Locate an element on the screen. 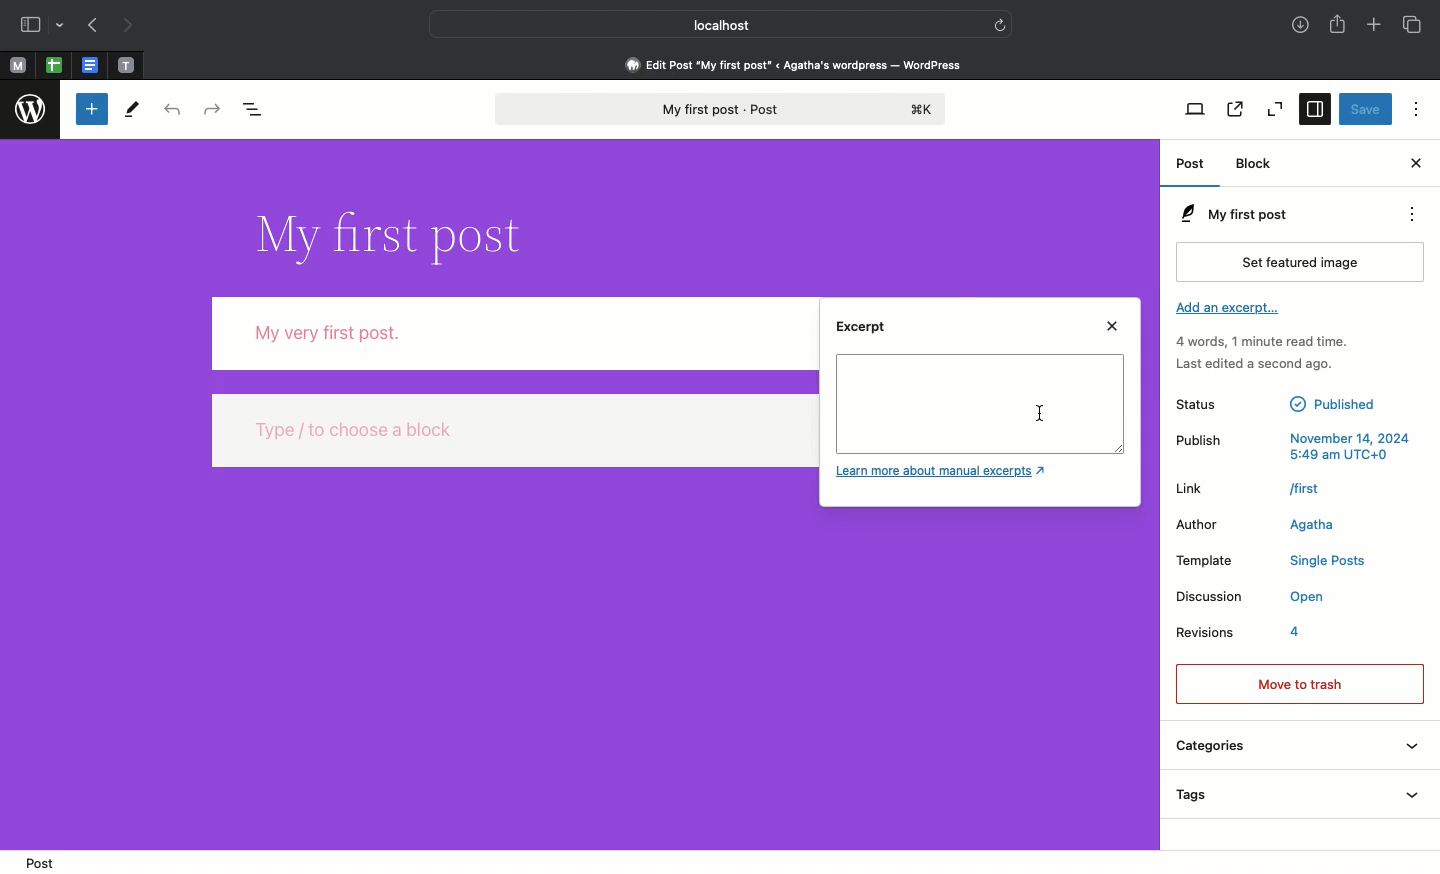 The height and width of the screenshot is (874, 1440). Zoom out is located at coordinates (1276, 111).